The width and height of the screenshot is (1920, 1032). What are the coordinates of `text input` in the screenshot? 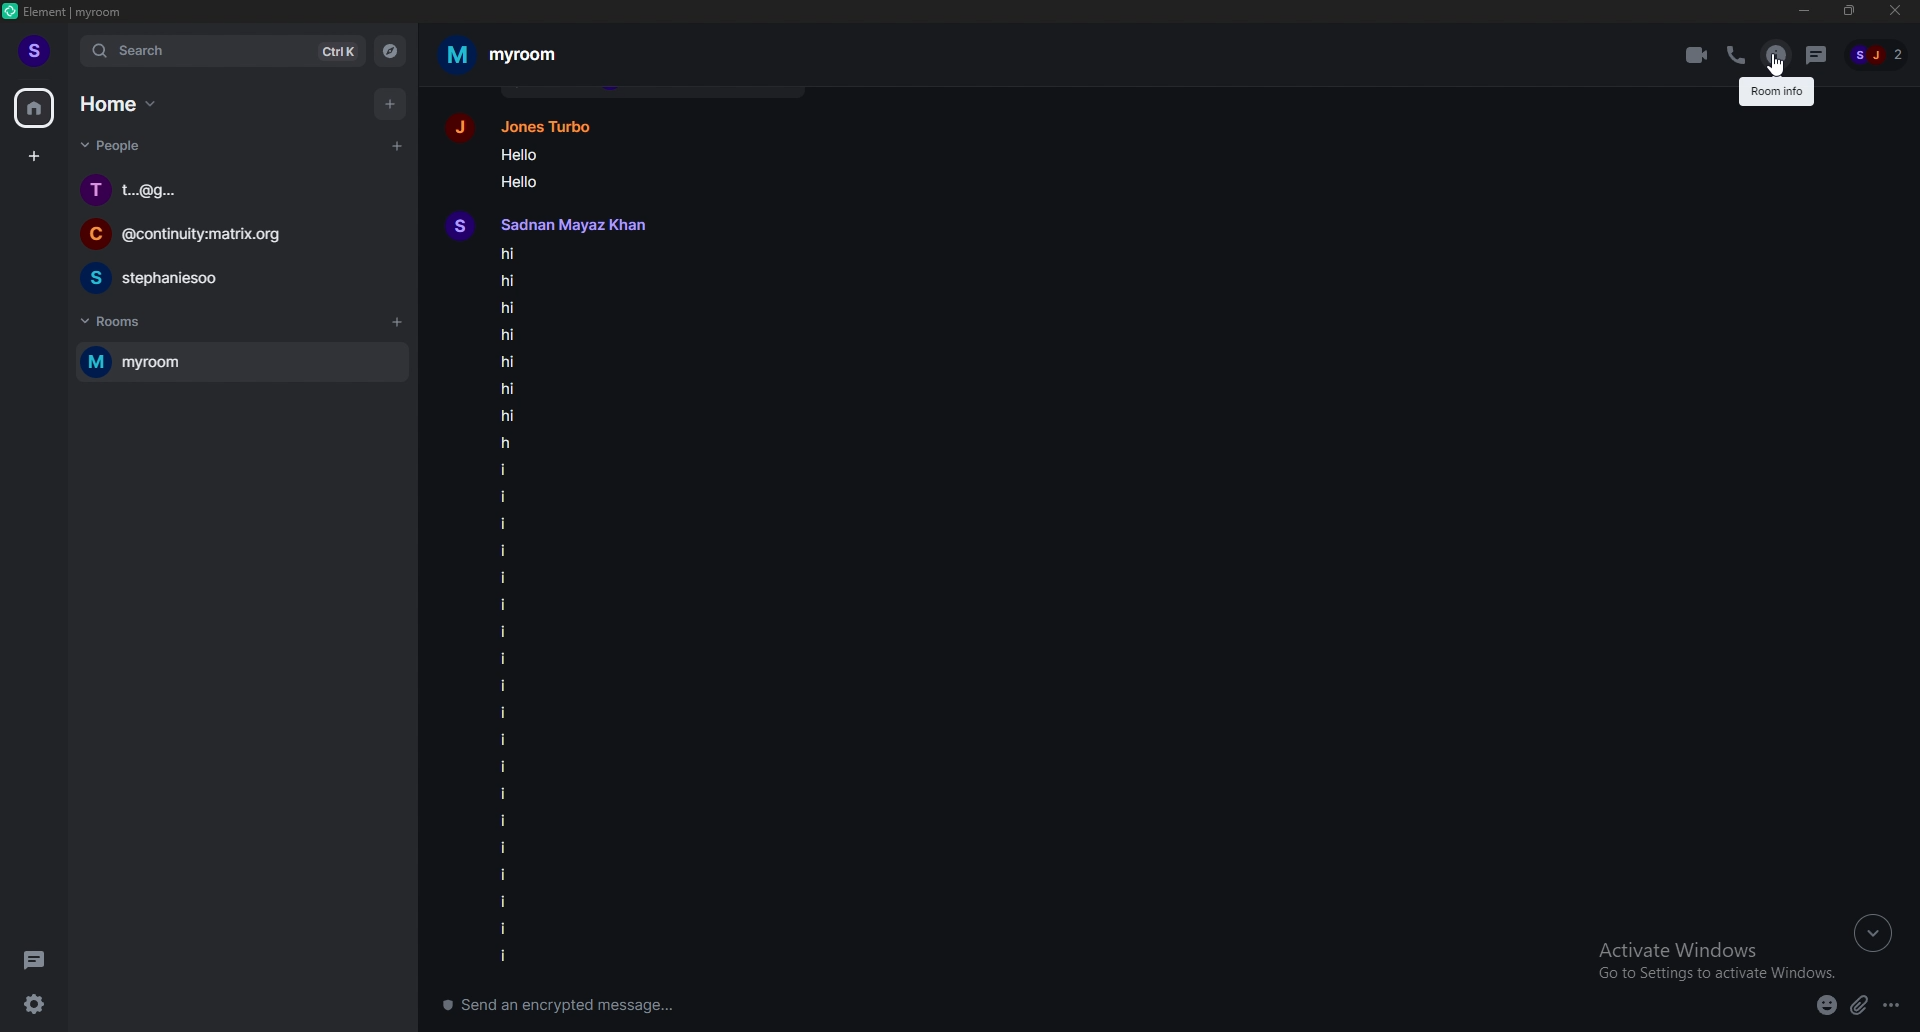 It's located at (783, 1006).